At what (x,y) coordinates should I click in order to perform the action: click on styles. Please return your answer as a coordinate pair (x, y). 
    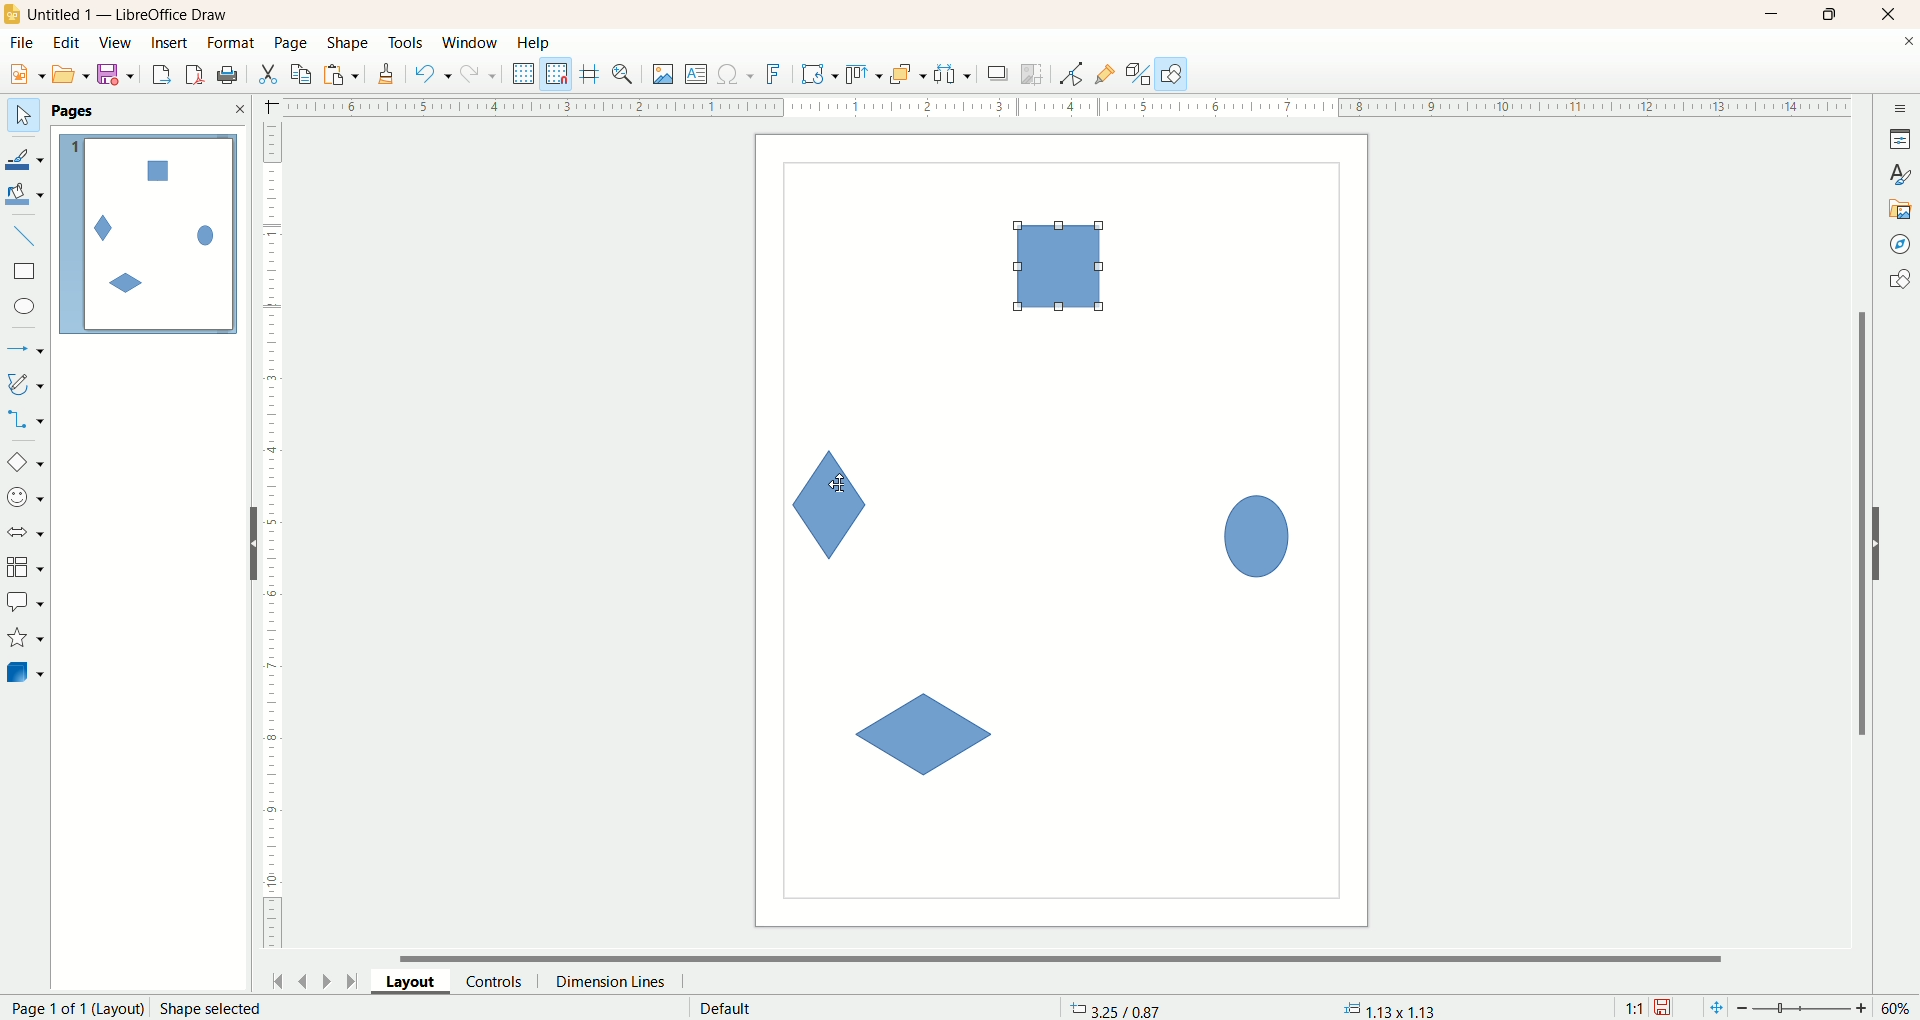
    Looking at the image, I should click on (1900, 172).